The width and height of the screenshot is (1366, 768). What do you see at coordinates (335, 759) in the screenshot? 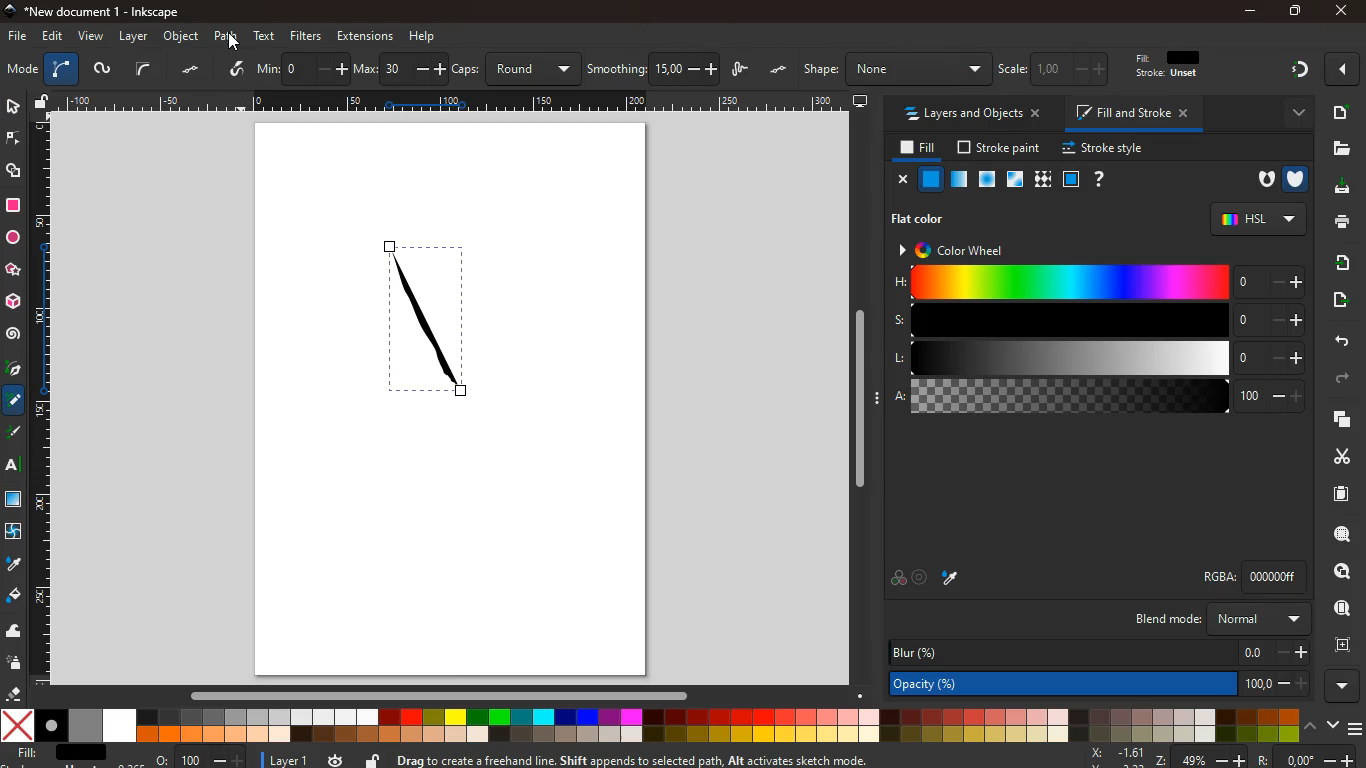
I see `time` at bounding box center [335, 759].